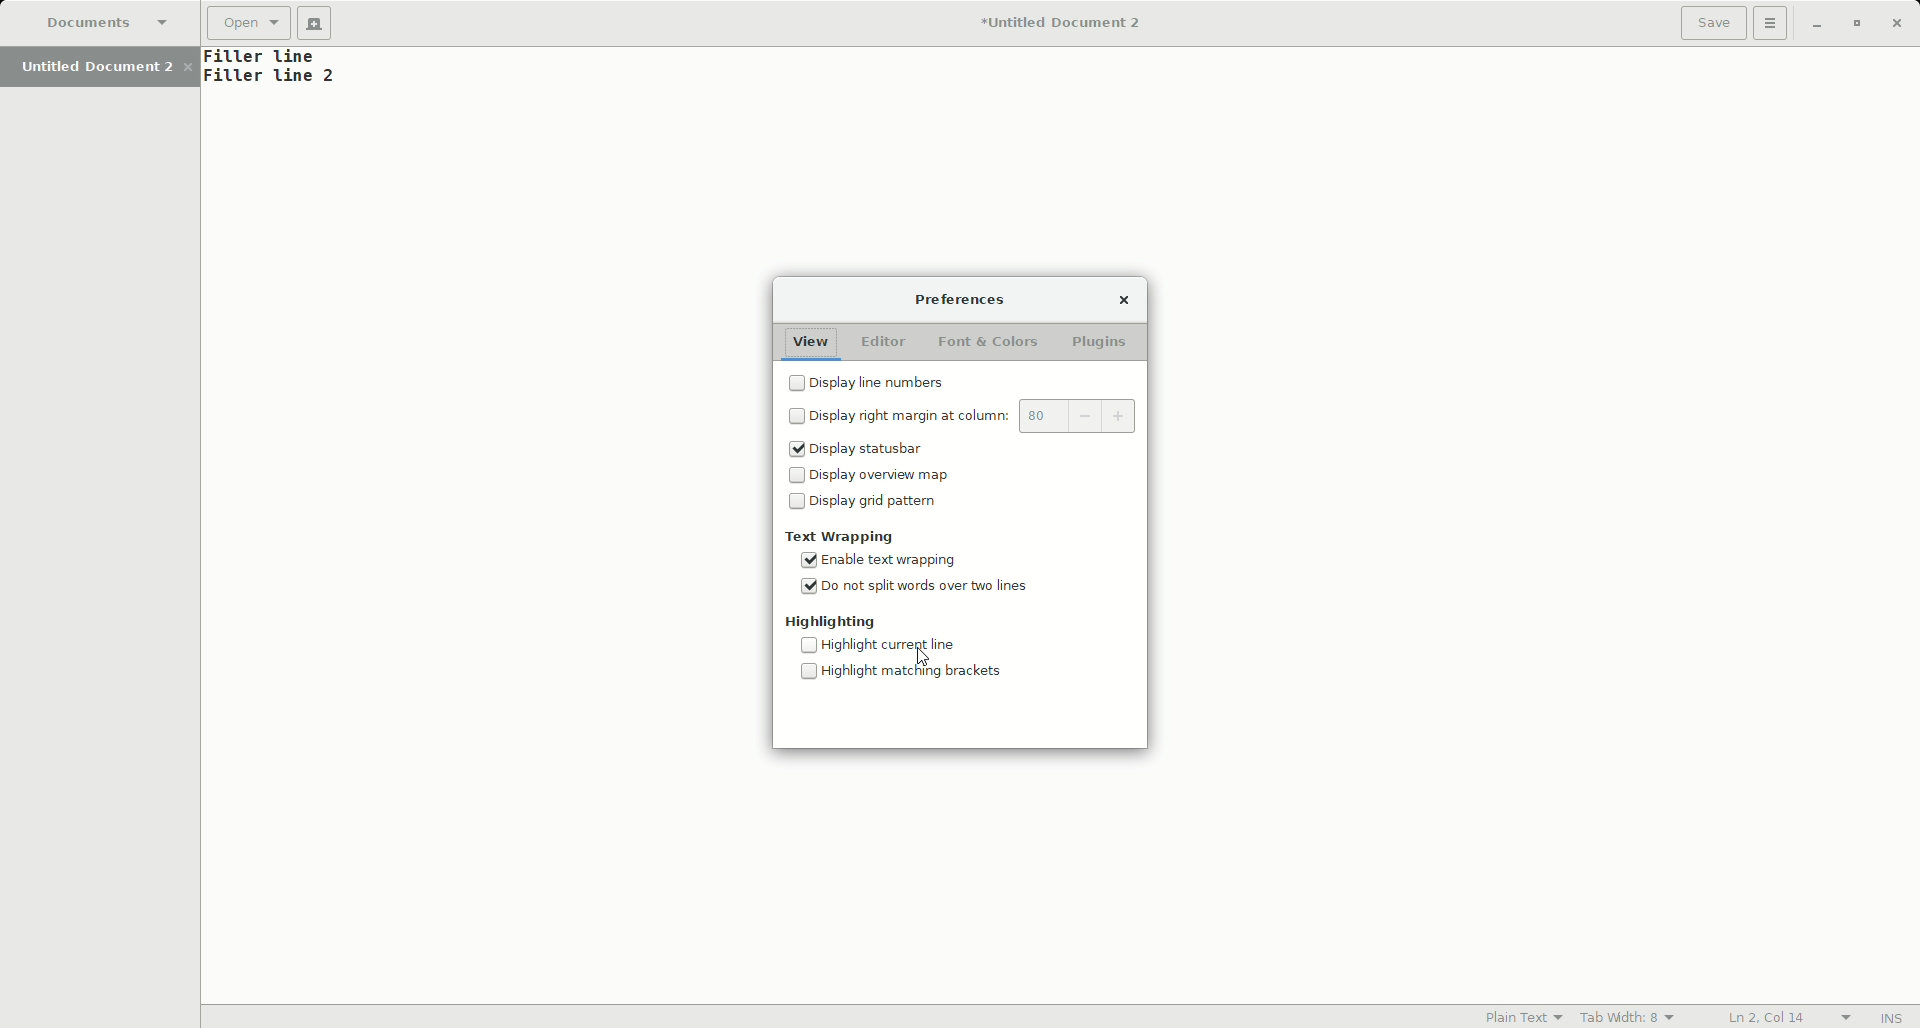 The image size is (1920, 1028). Describe the element at coordinates (1899, 23) in the screenshot. I see `Close` at that location.